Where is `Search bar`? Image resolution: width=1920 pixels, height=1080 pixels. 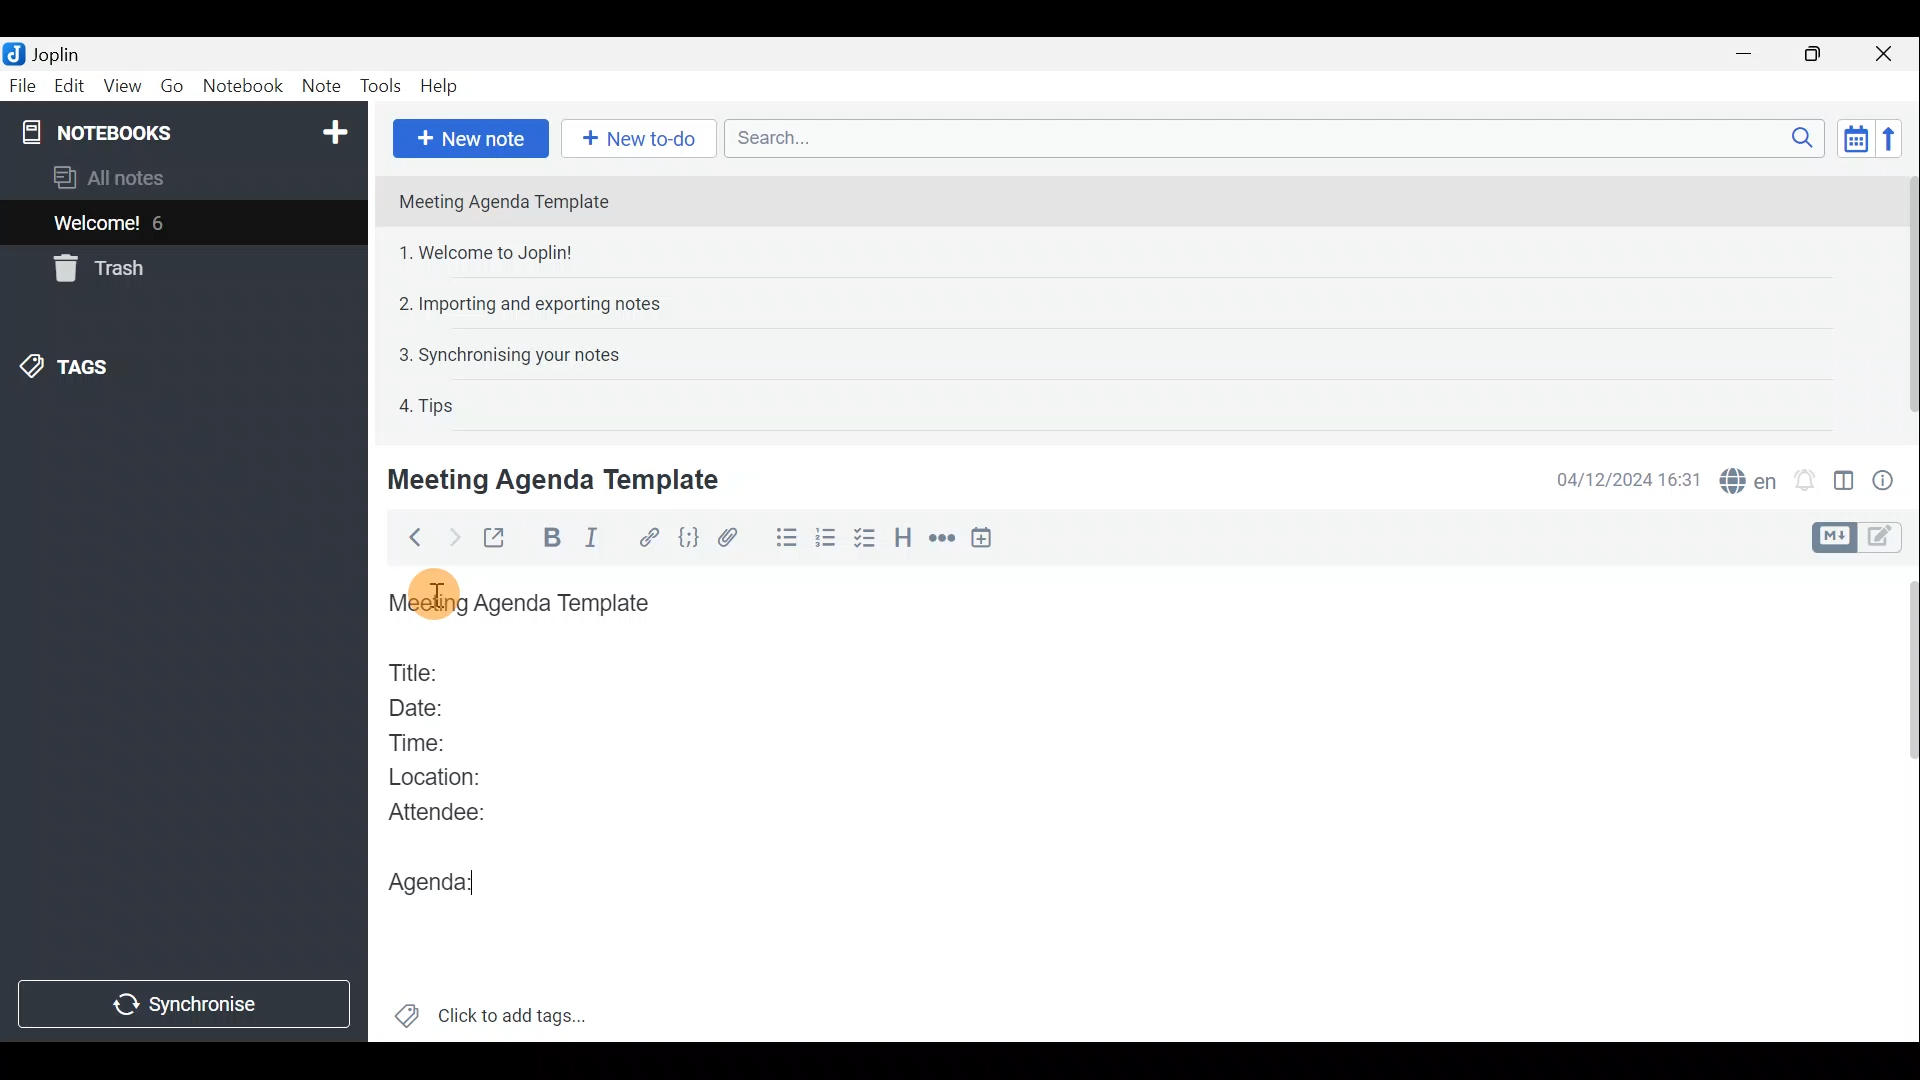
Search bar is located at coordinates (1269, 137).